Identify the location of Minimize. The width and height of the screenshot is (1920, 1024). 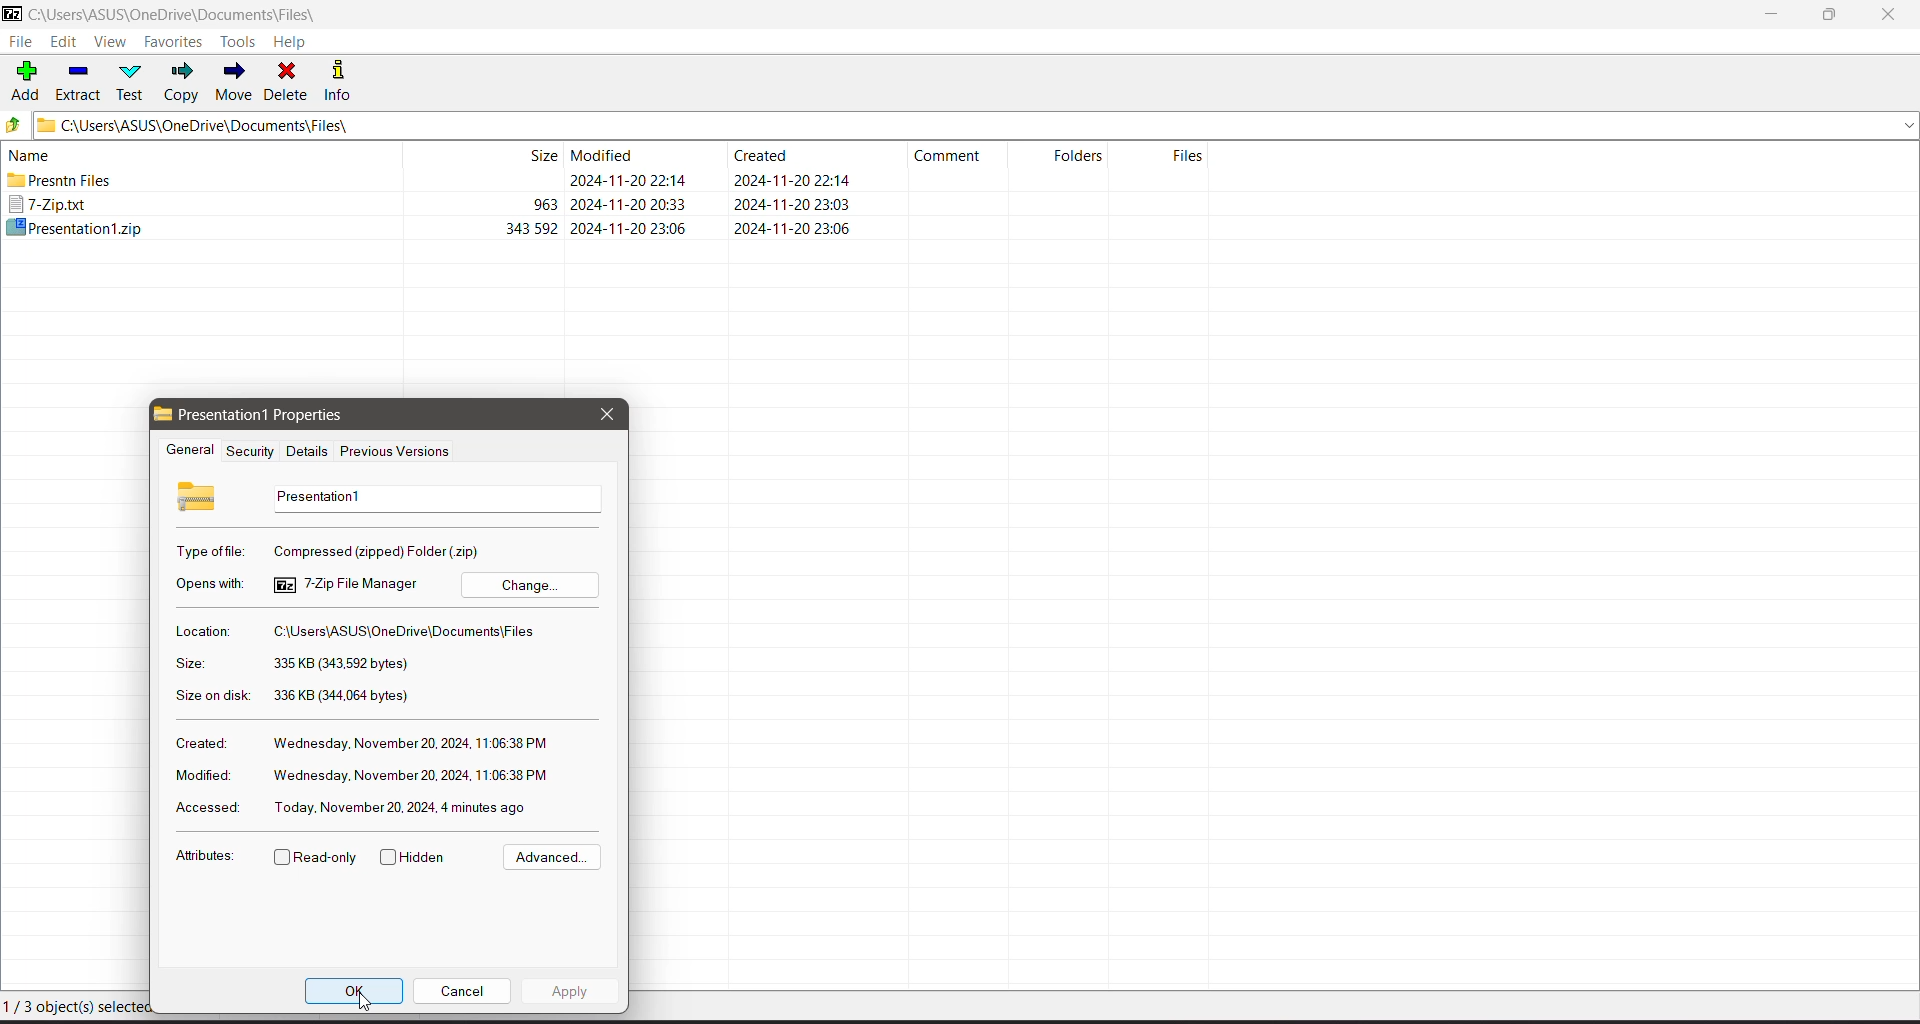
(1772, 15).